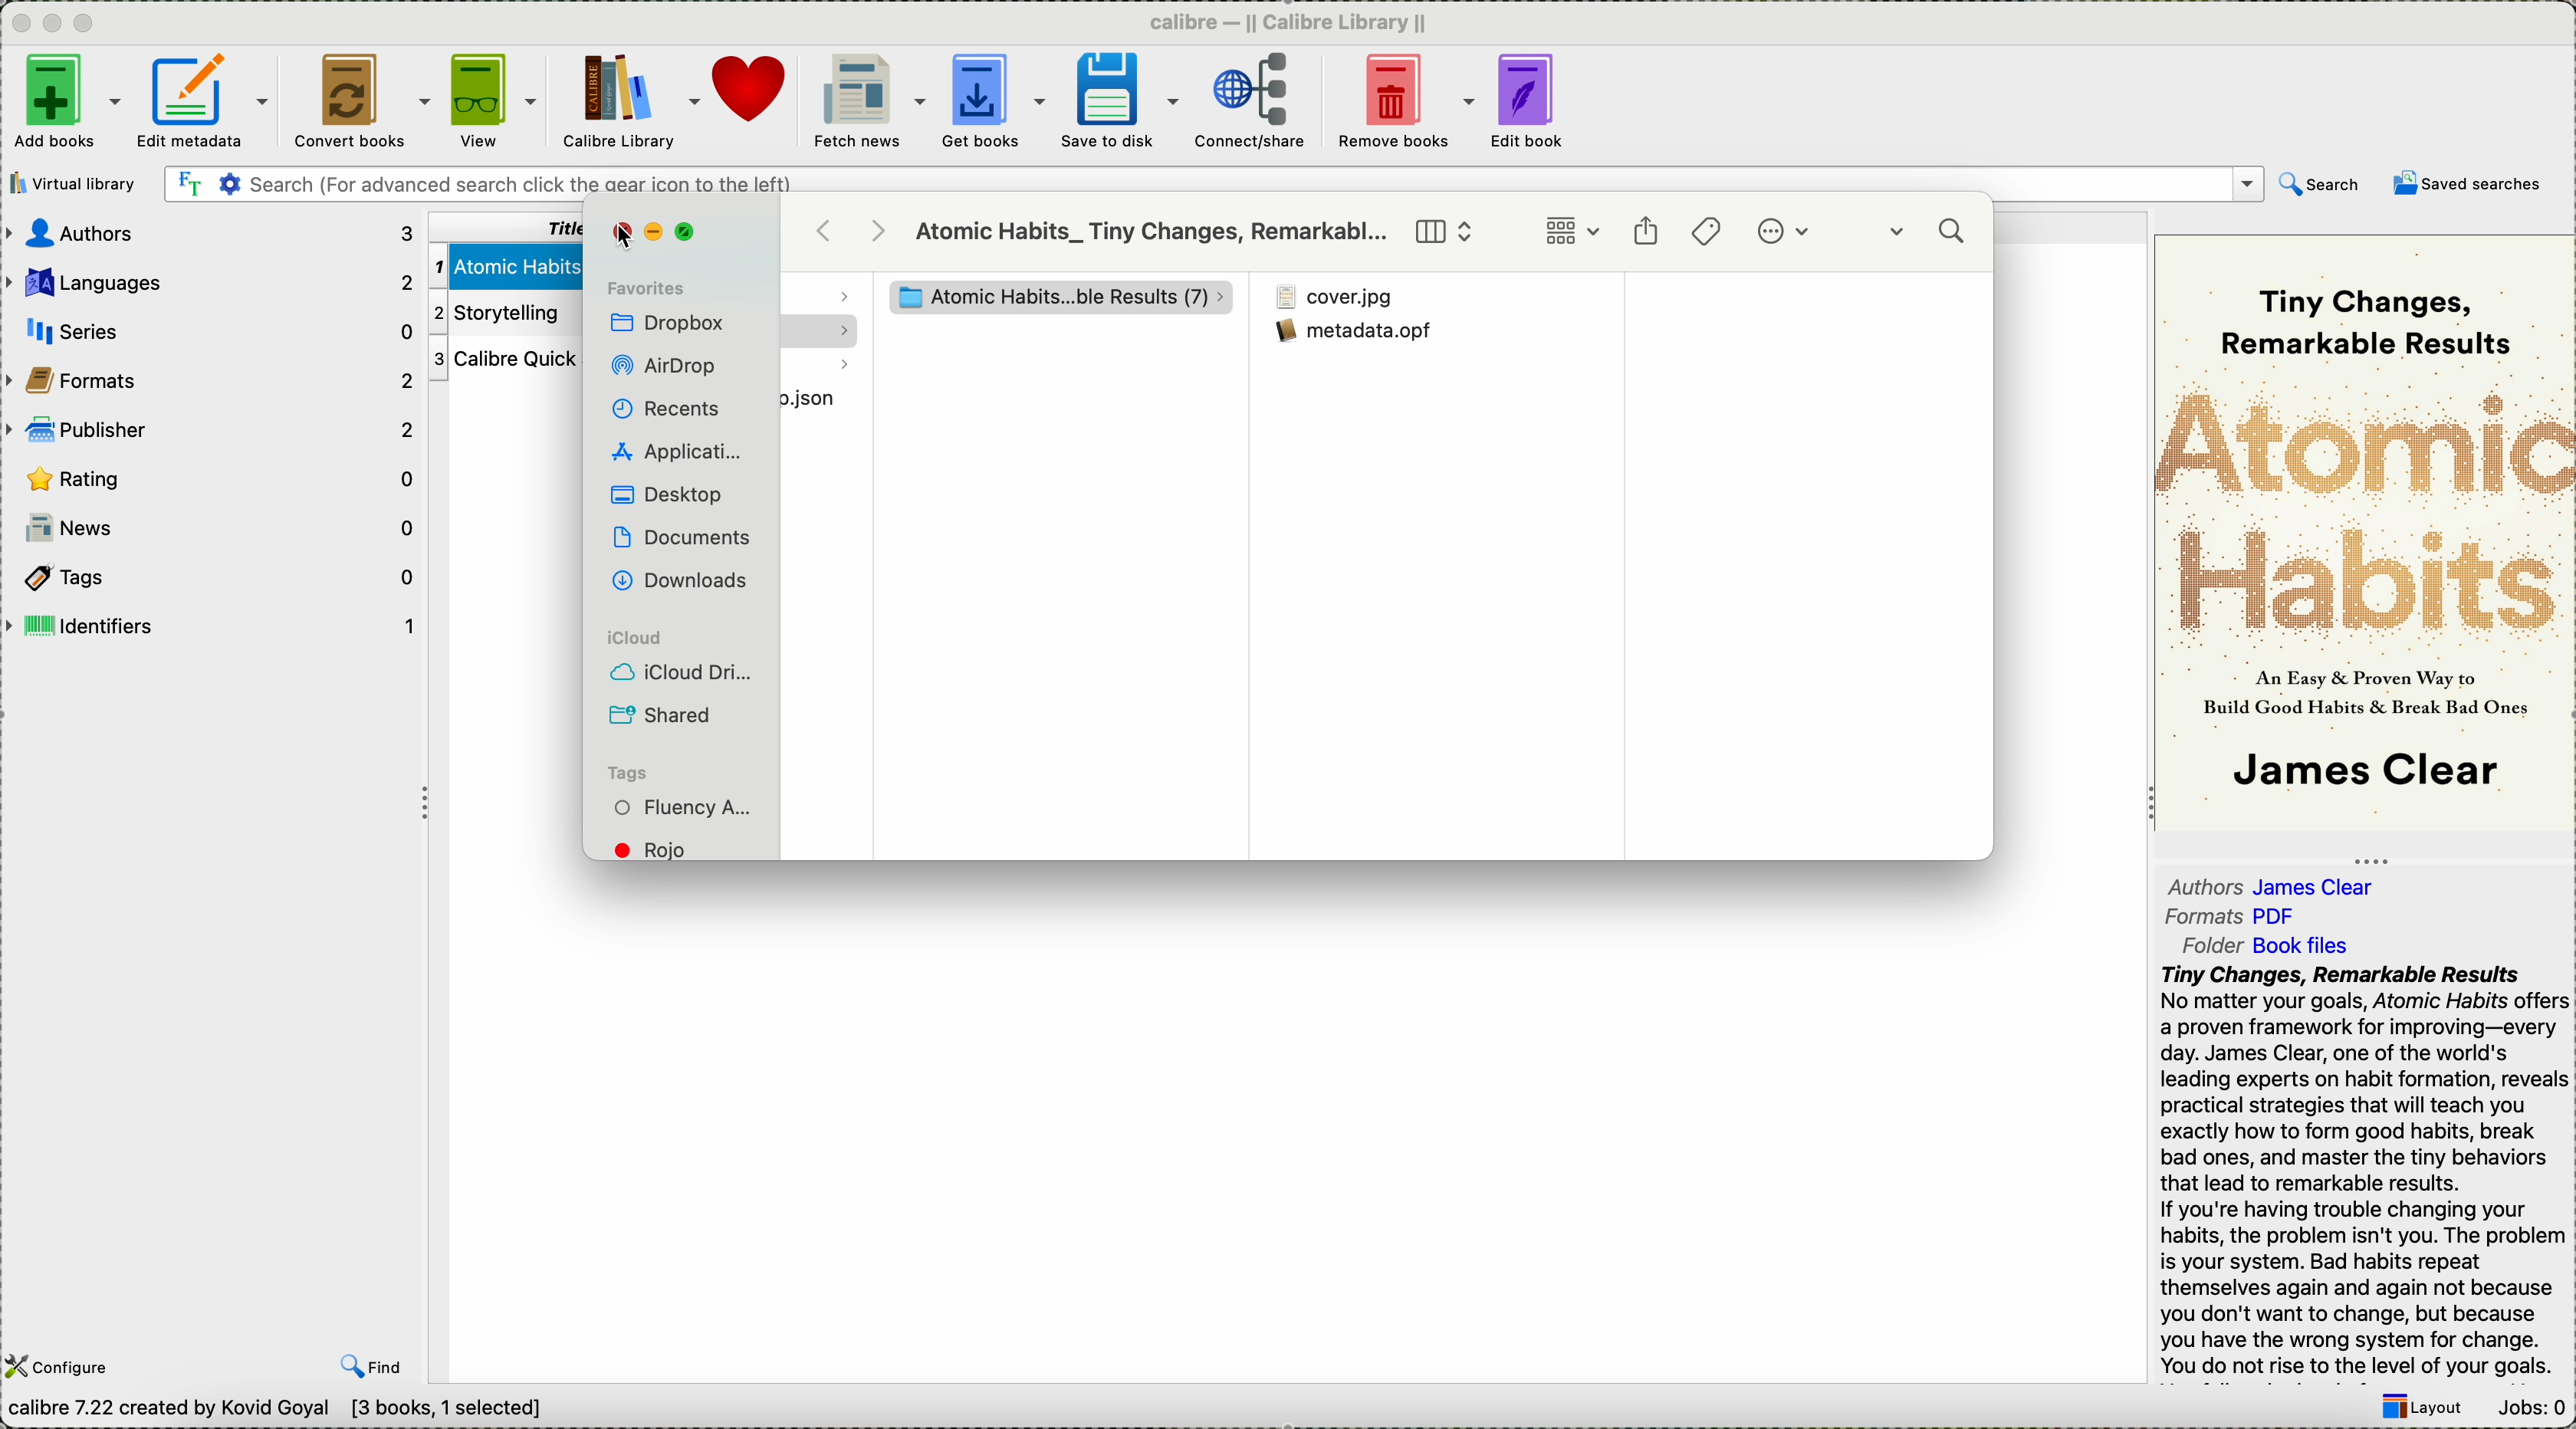 This screenshot has width=2576, height=1429. What do you see at coordinates (669, 367) in the screenshot?
I see `AirDrop` at bounding box center [669, 367].